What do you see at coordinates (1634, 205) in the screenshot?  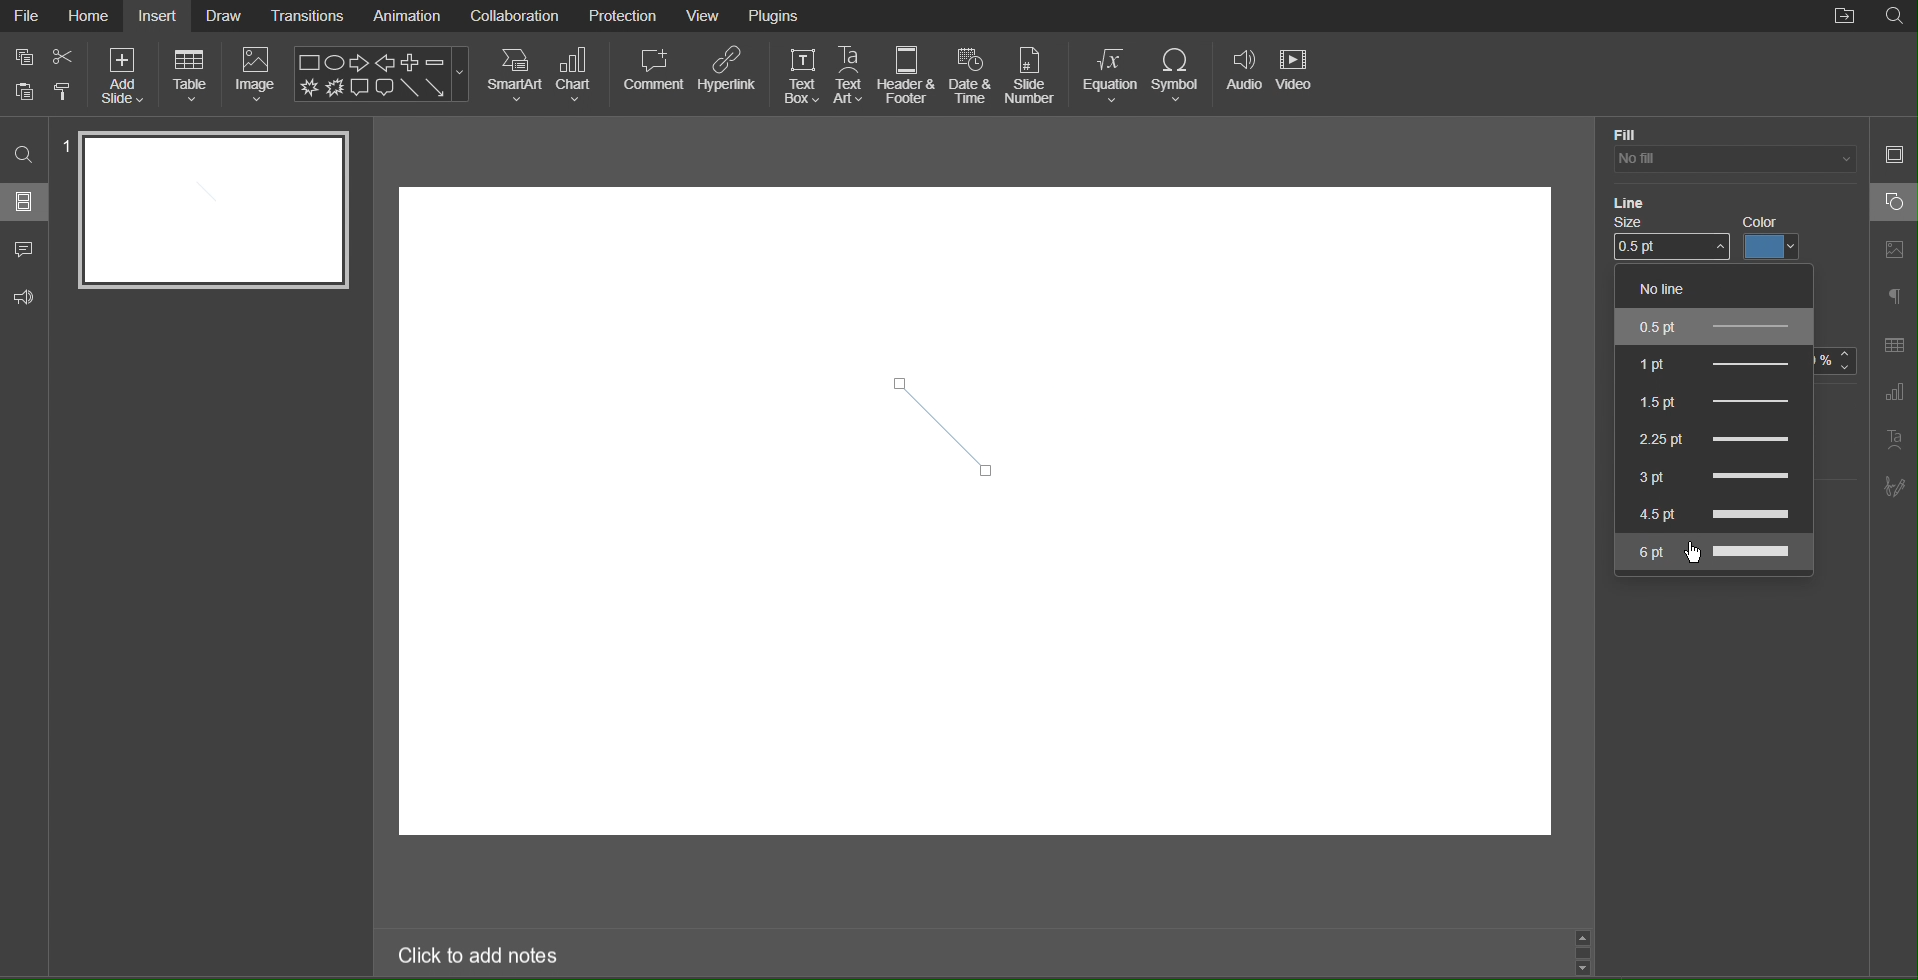 I see `Line` at bounding box center [1634, 205].